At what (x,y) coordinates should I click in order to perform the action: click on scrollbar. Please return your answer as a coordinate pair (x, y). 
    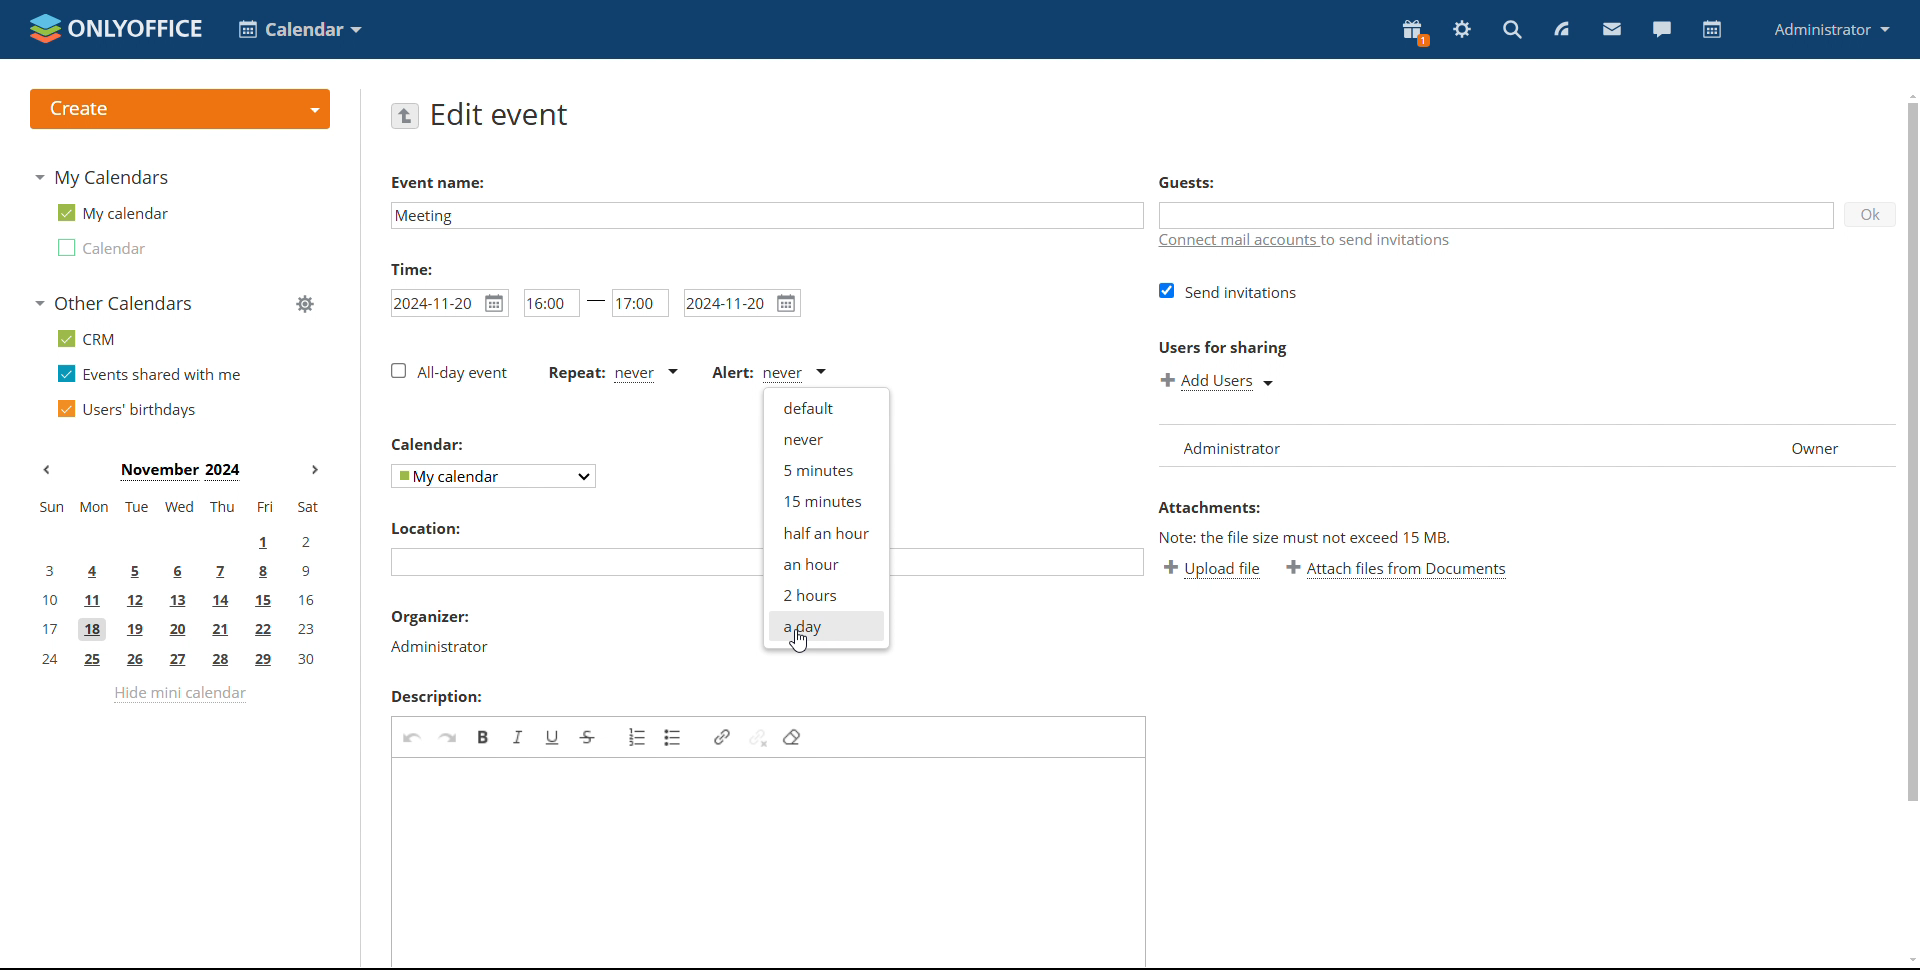
    Looking at the image, I should click on (1914, 450).